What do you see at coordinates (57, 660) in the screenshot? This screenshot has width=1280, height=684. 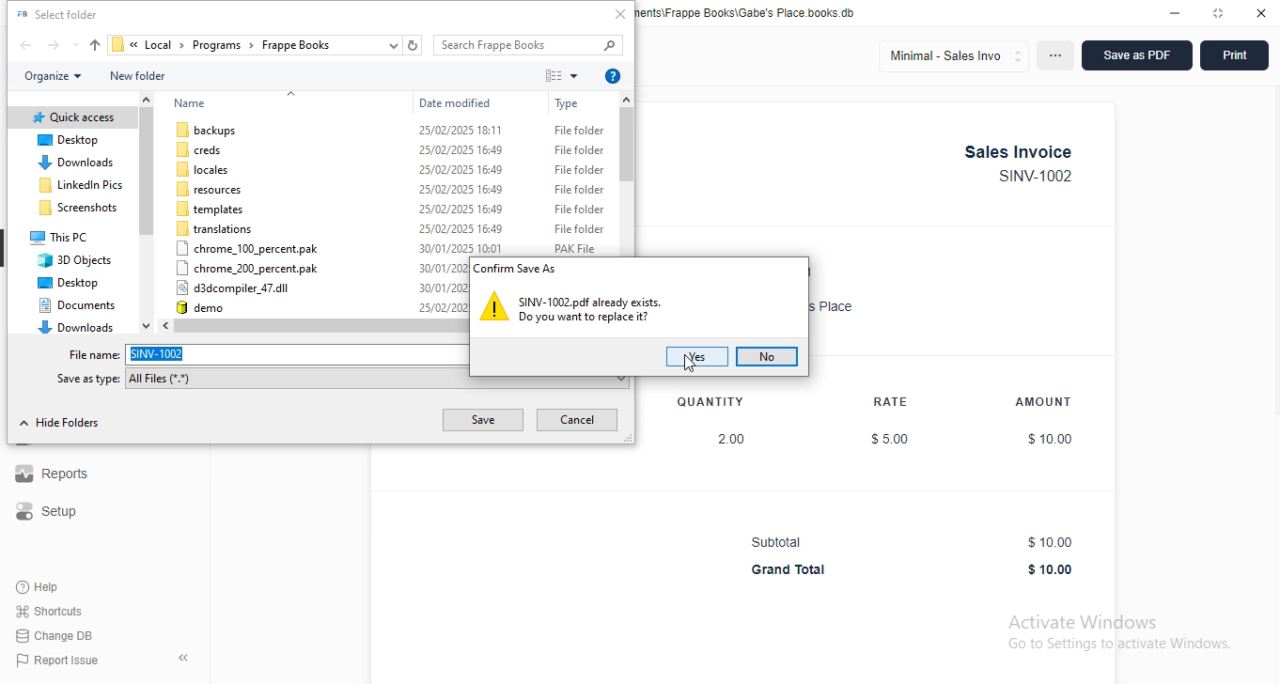 I see `report issue` at bounding box center [57, 660].